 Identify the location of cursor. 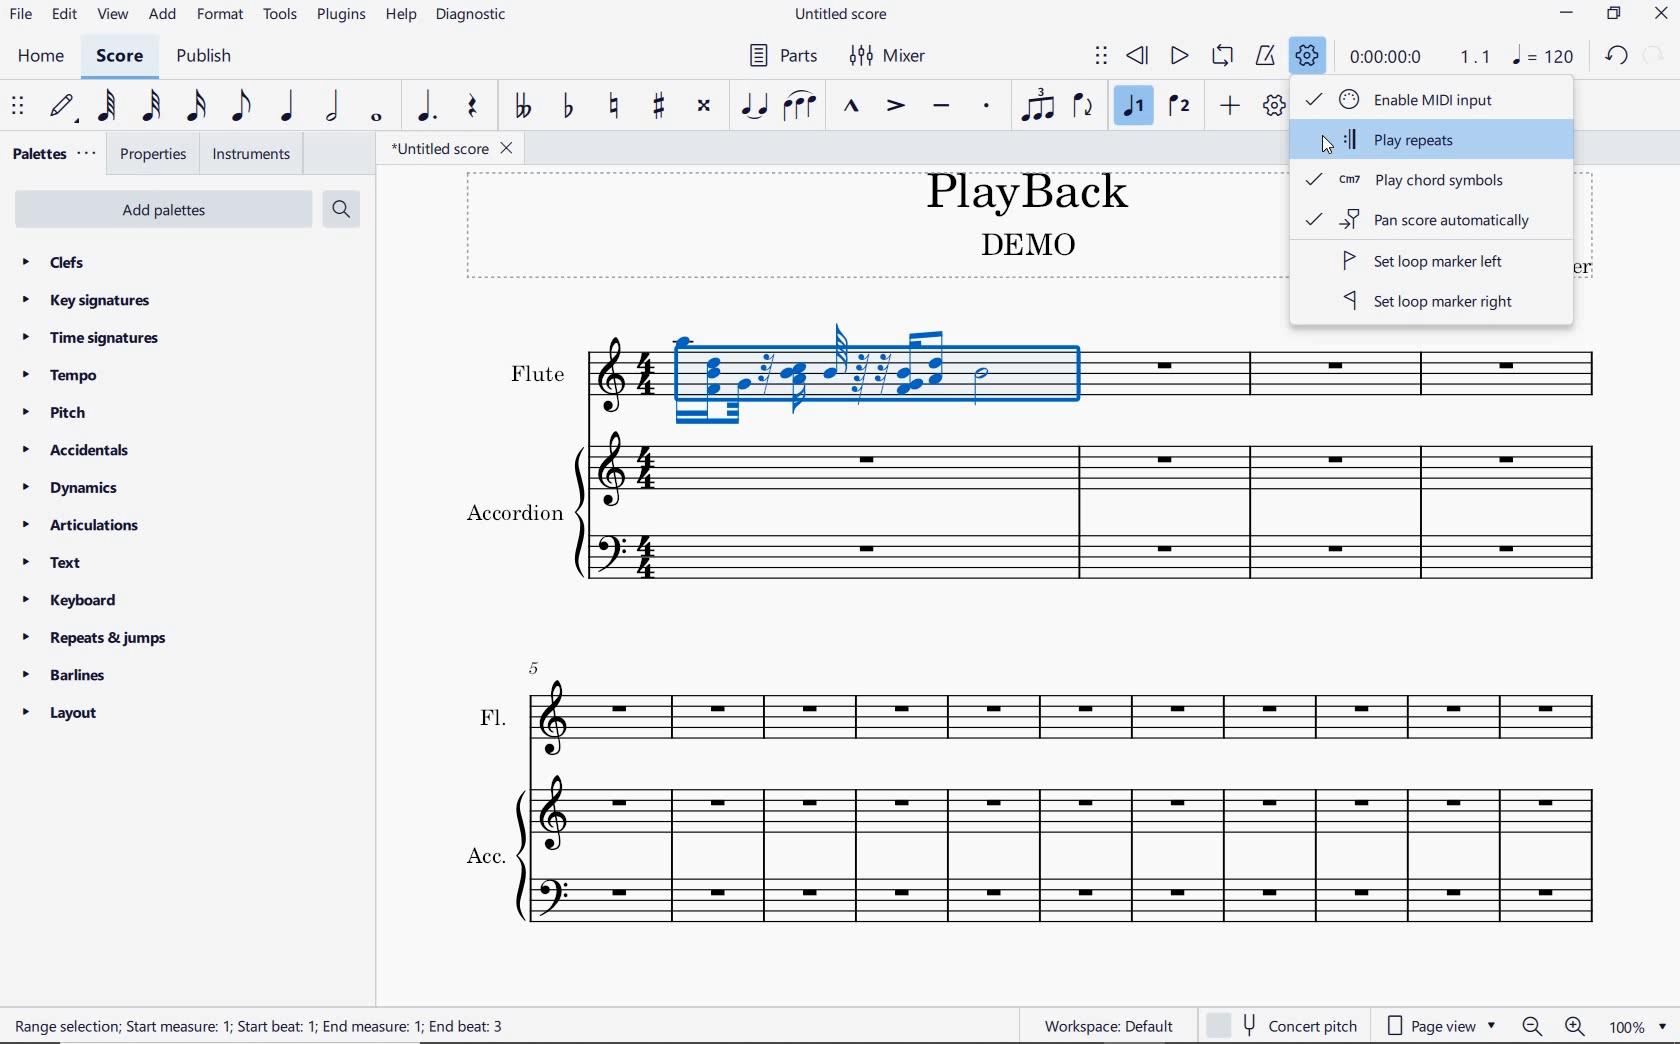
(1325, 144).